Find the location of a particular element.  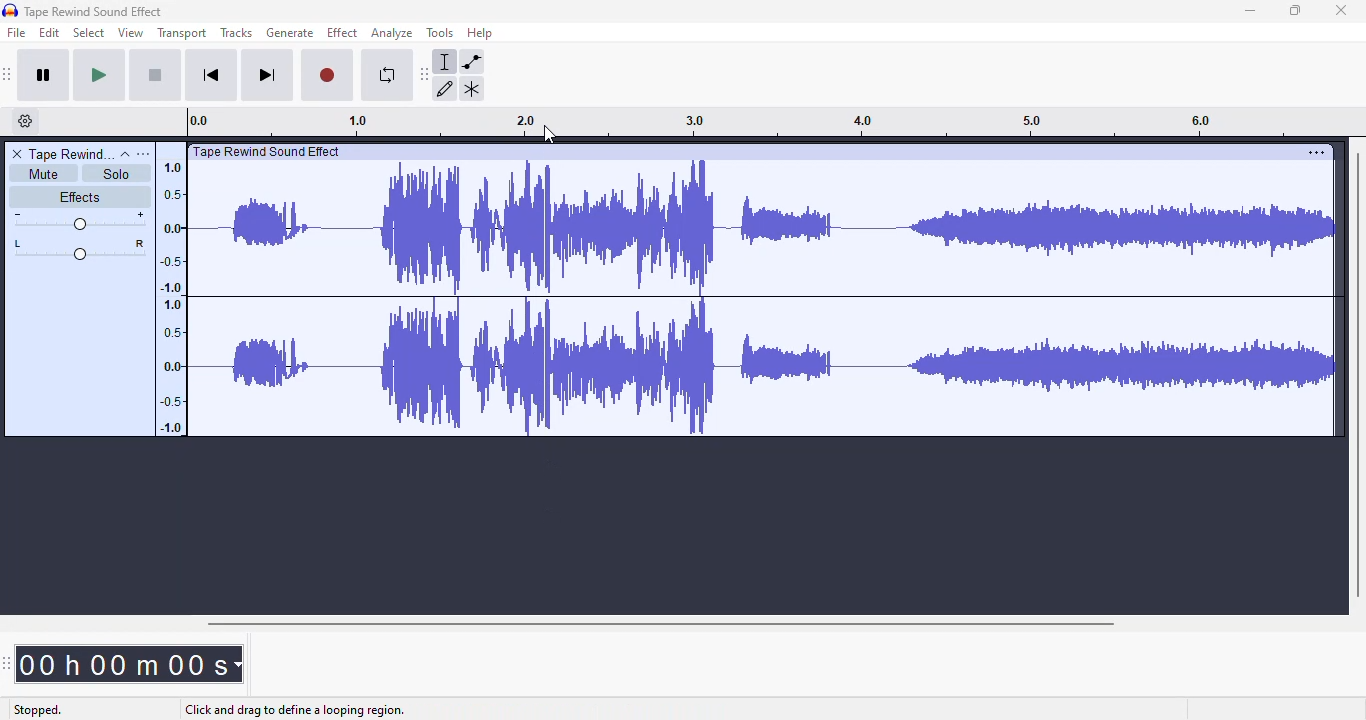

timeline options is located at coordinates (27, 121).